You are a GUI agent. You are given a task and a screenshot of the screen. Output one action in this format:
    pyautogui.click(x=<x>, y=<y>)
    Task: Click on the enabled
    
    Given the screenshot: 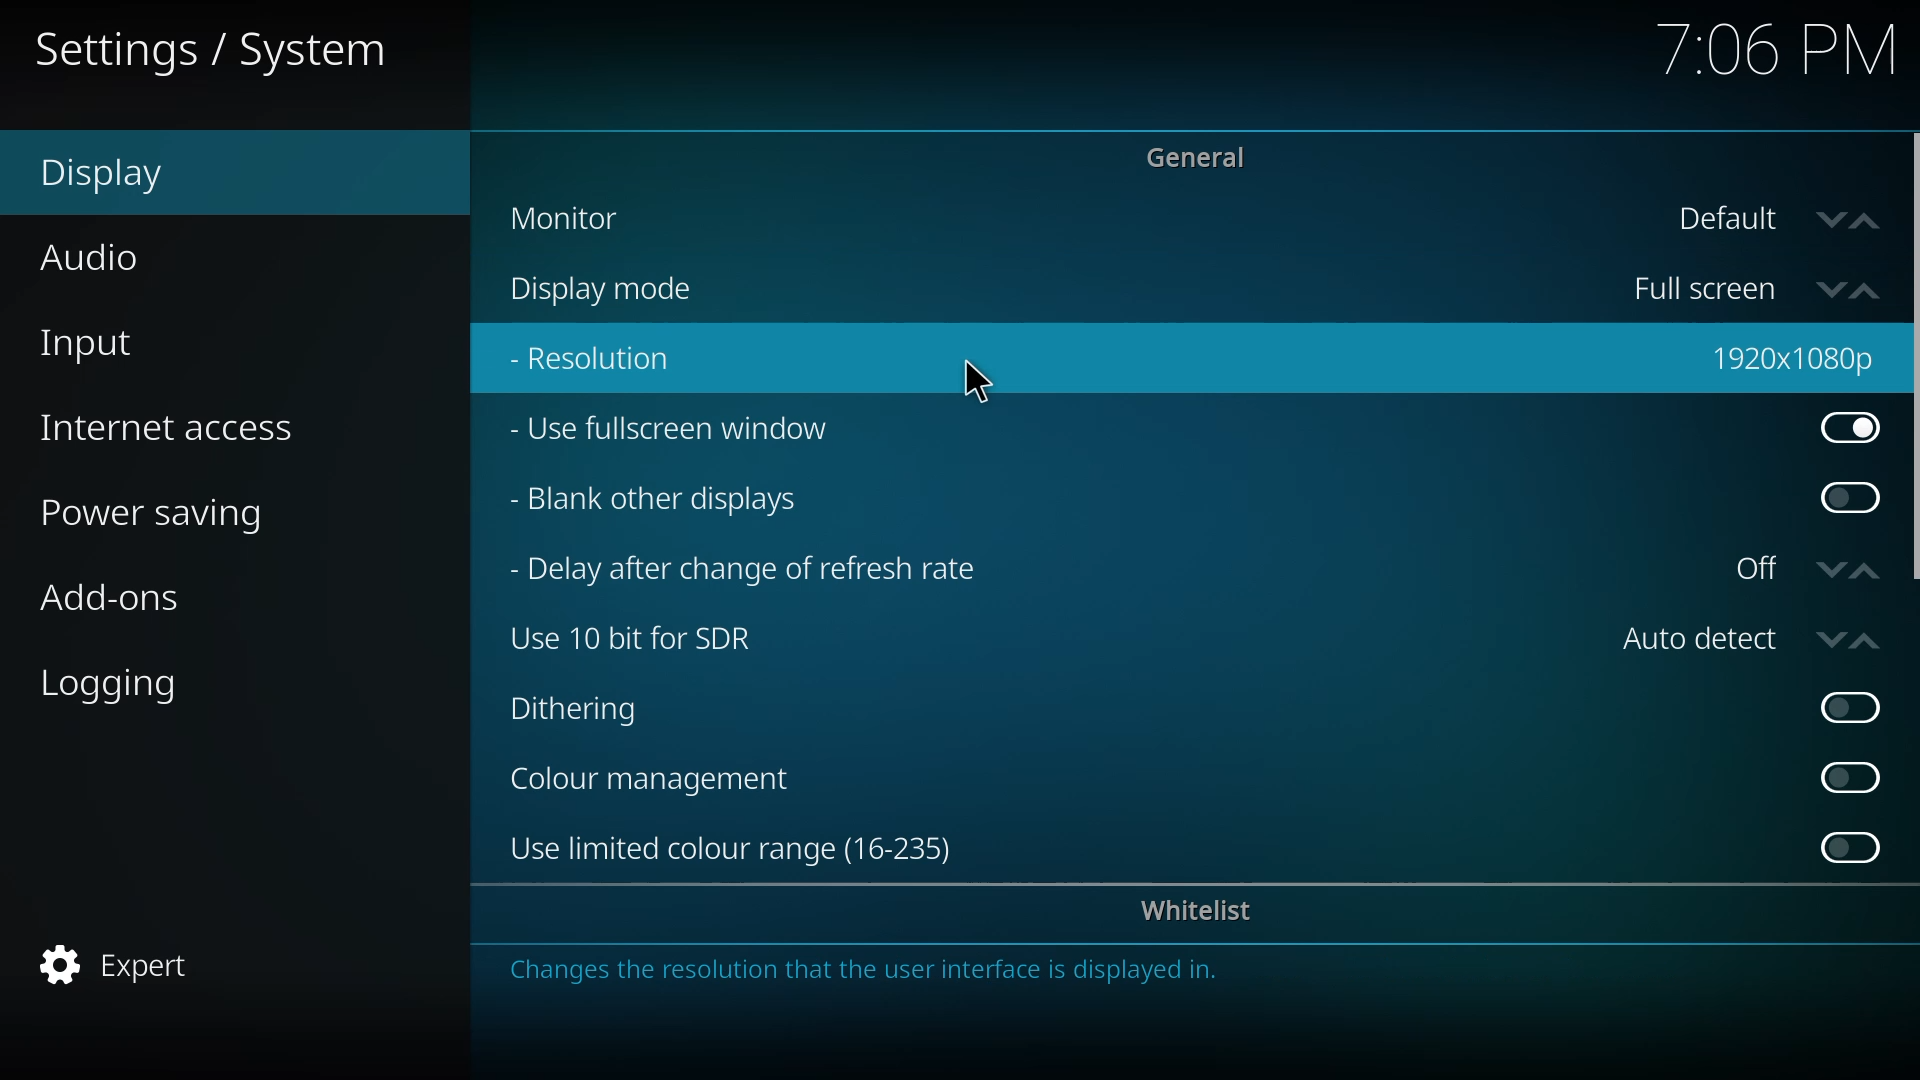 What is the action you would take?
    pyautogui.click(x=1852, y=430)
    